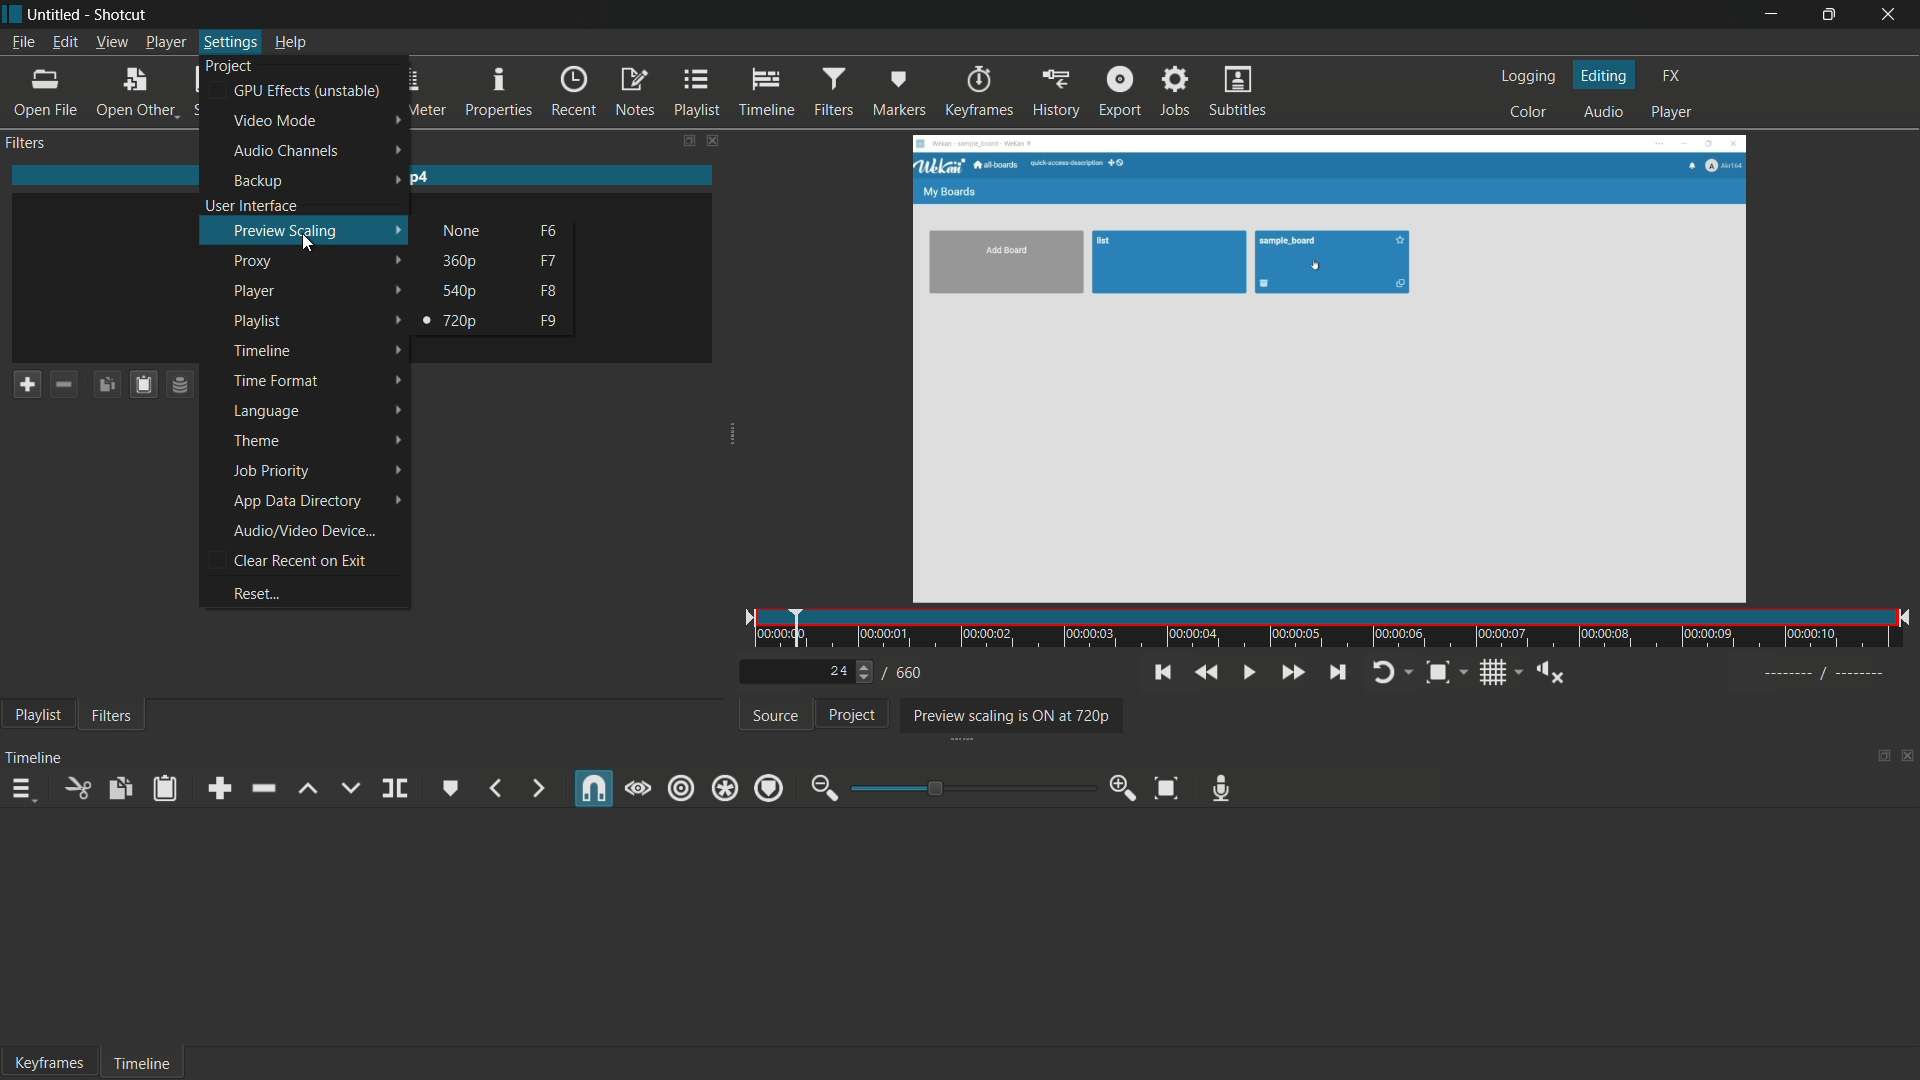  What do you see at coordinates (22, 385) in the screenshot?
I see `add a filter` at bounding box center [22, 385].